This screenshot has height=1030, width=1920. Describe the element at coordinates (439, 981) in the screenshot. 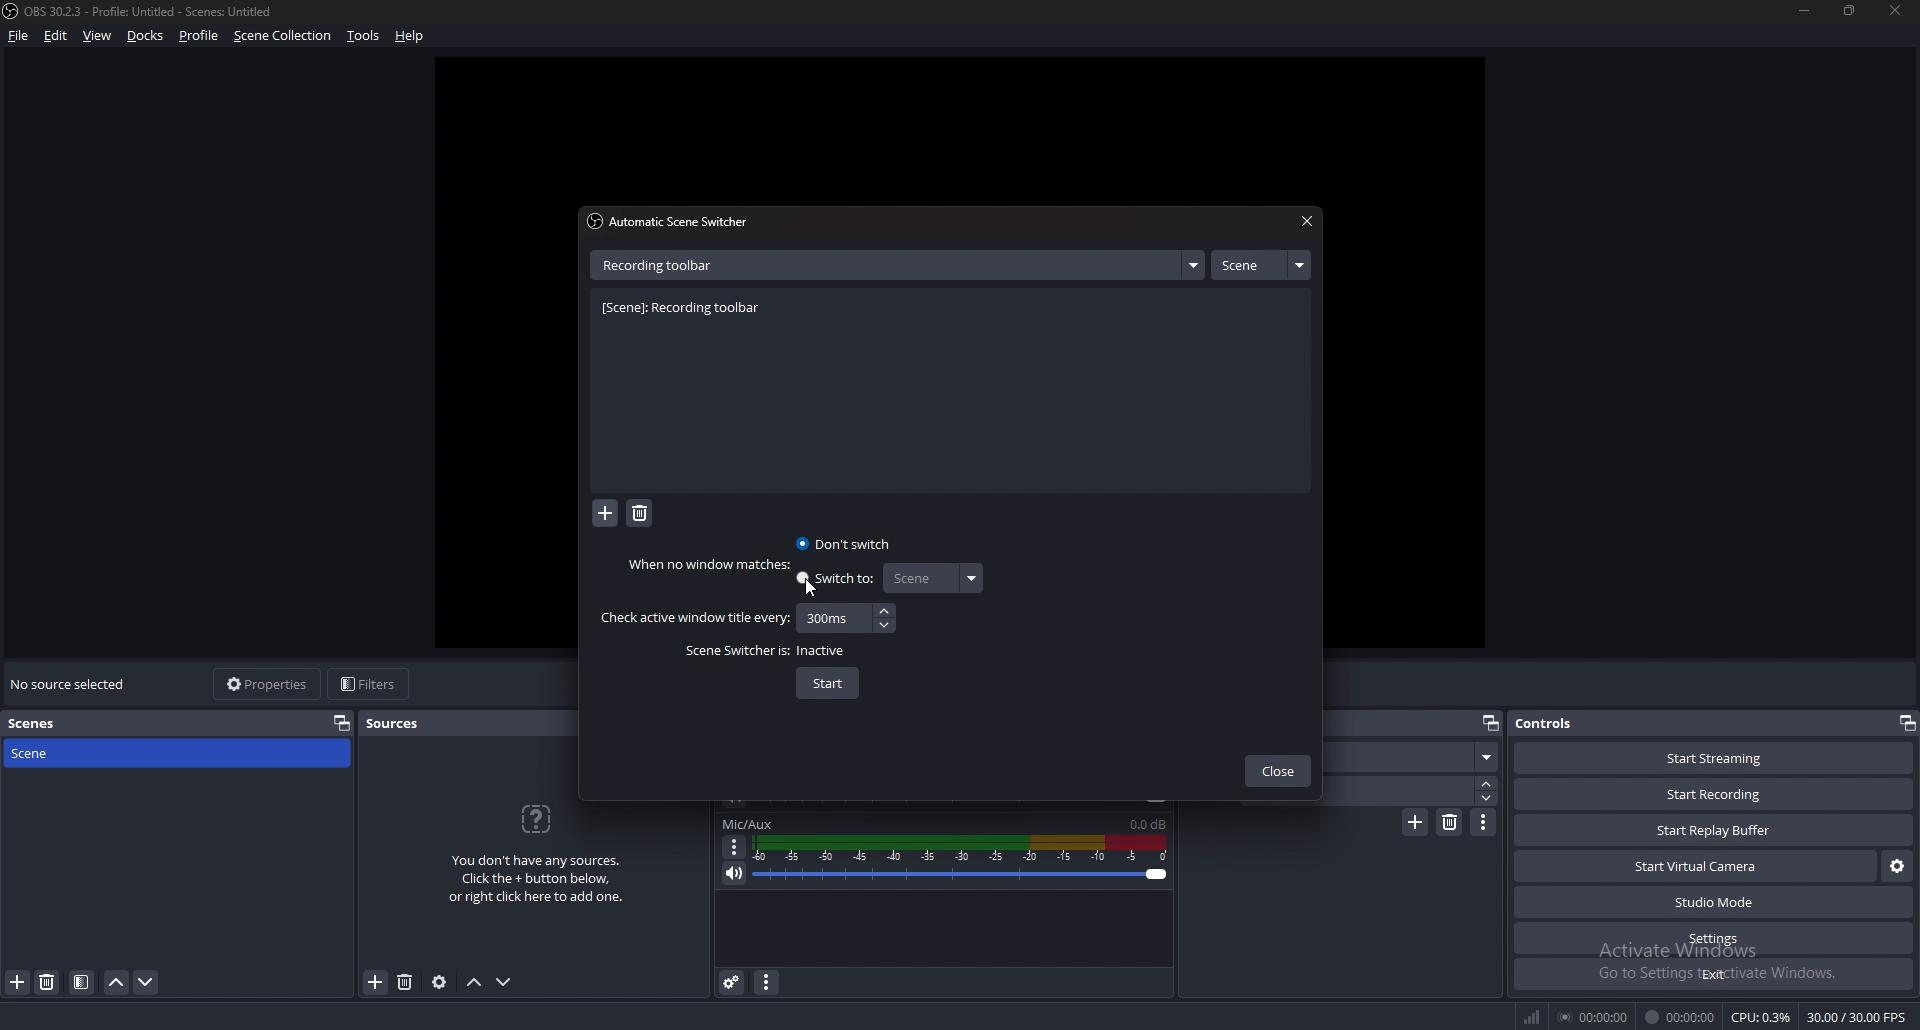

I see `source properties` at that location.